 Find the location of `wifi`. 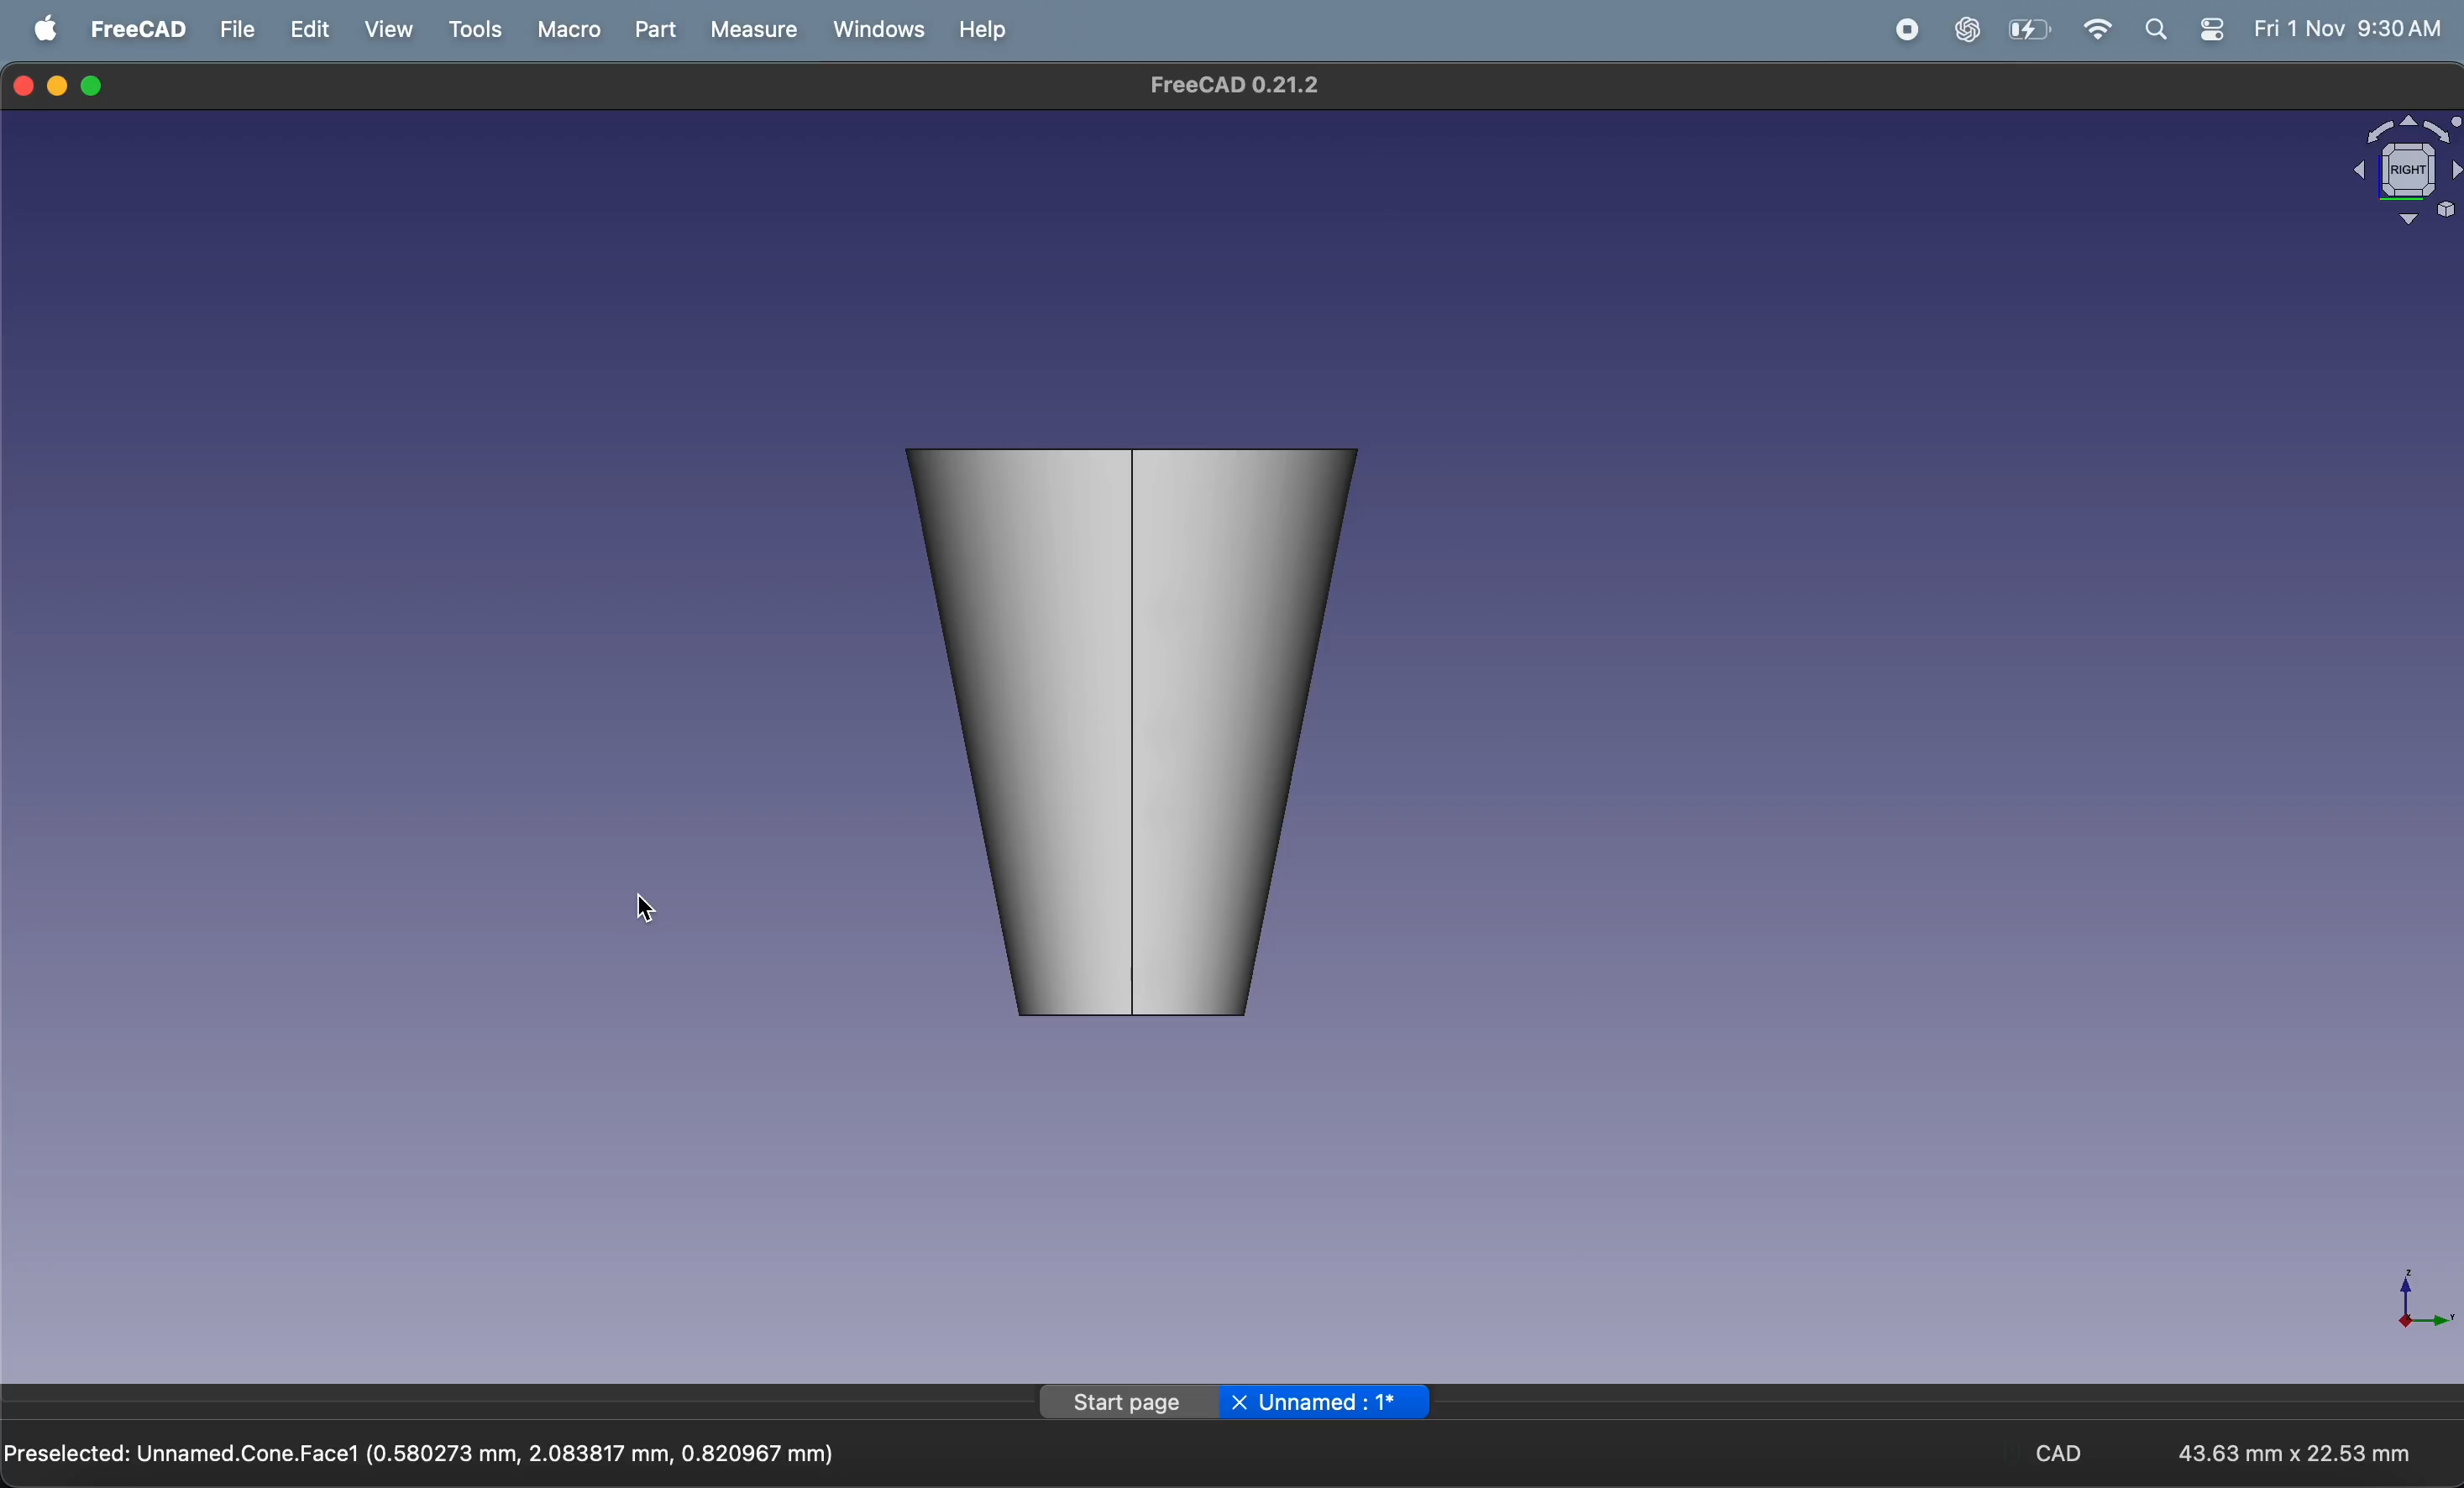

wifi is located at coordinates (2100, 29).